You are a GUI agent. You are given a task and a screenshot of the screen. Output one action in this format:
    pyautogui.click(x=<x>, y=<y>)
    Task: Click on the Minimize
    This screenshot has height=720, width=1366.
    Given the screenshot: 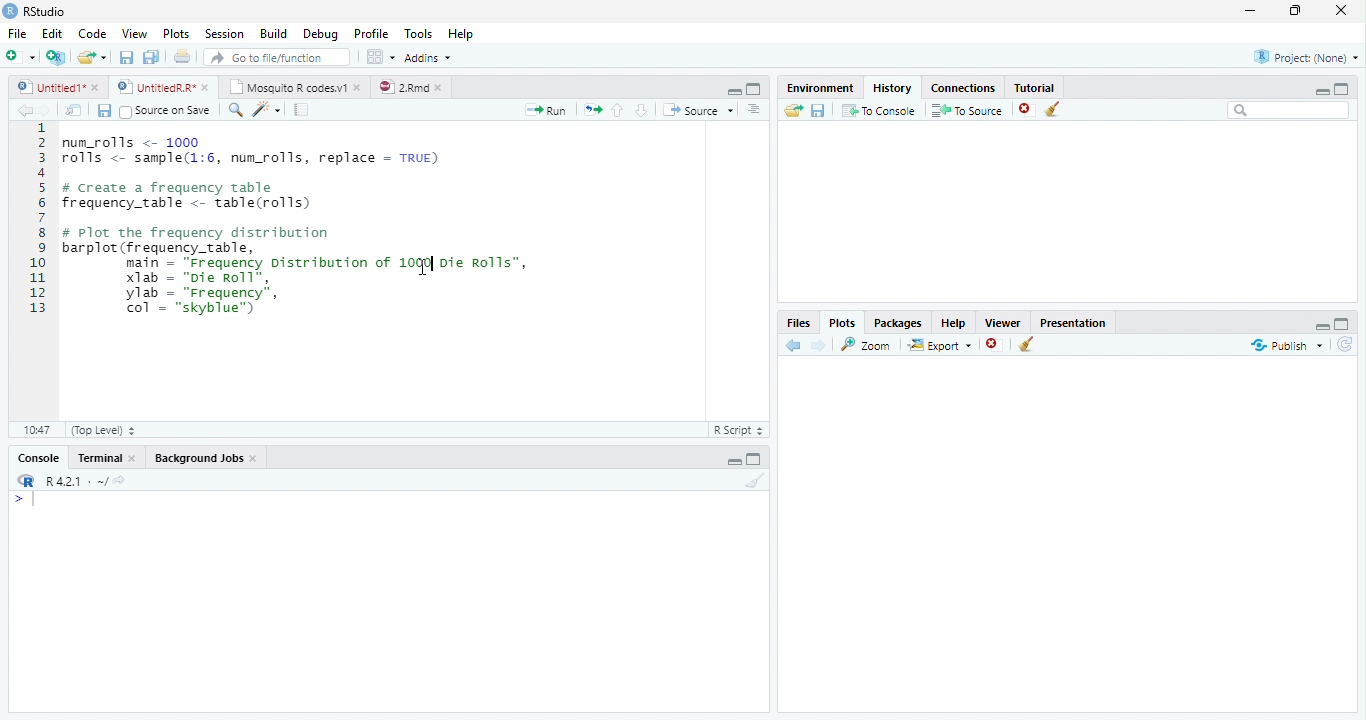 What is the action you would take?
    pyautogui.click(x=1251, y=11)
    